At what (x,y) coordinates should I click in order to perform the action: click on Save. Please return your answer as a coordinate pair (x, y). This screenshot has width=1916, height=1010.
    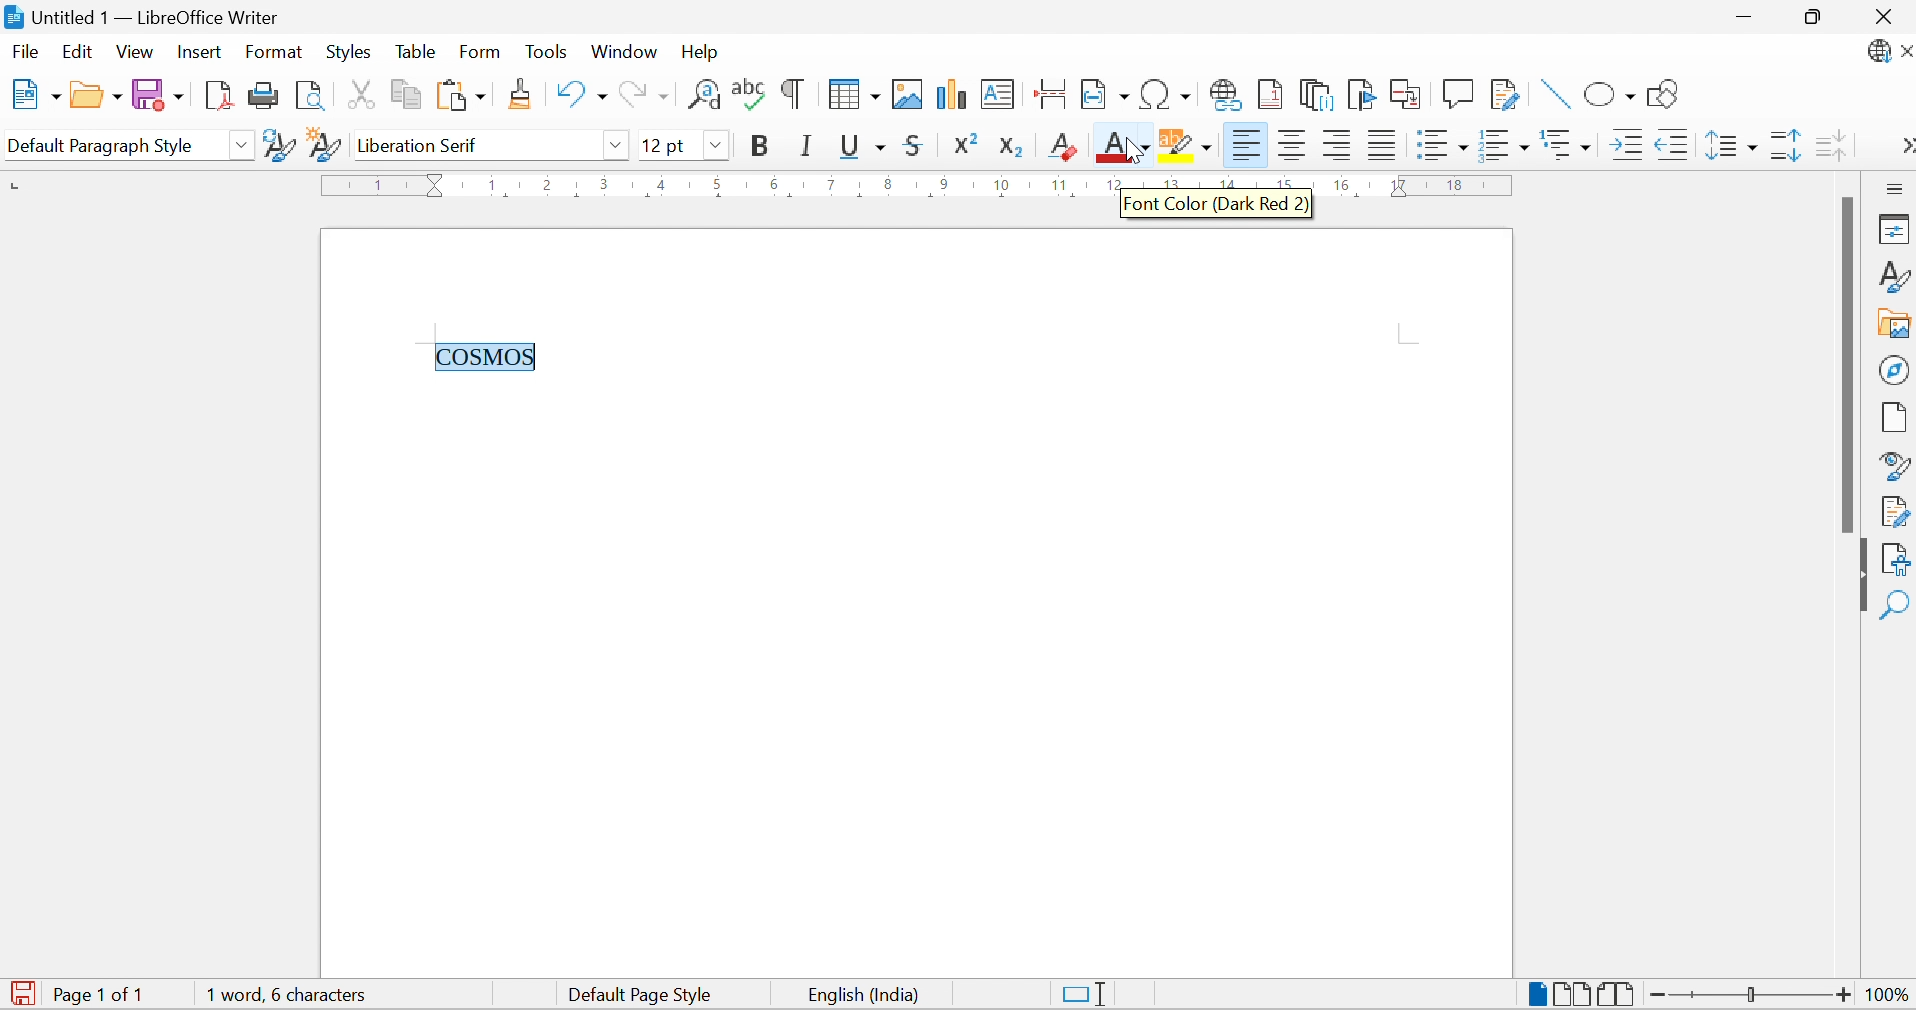
    Looking at the image, I should click on (156, 94).